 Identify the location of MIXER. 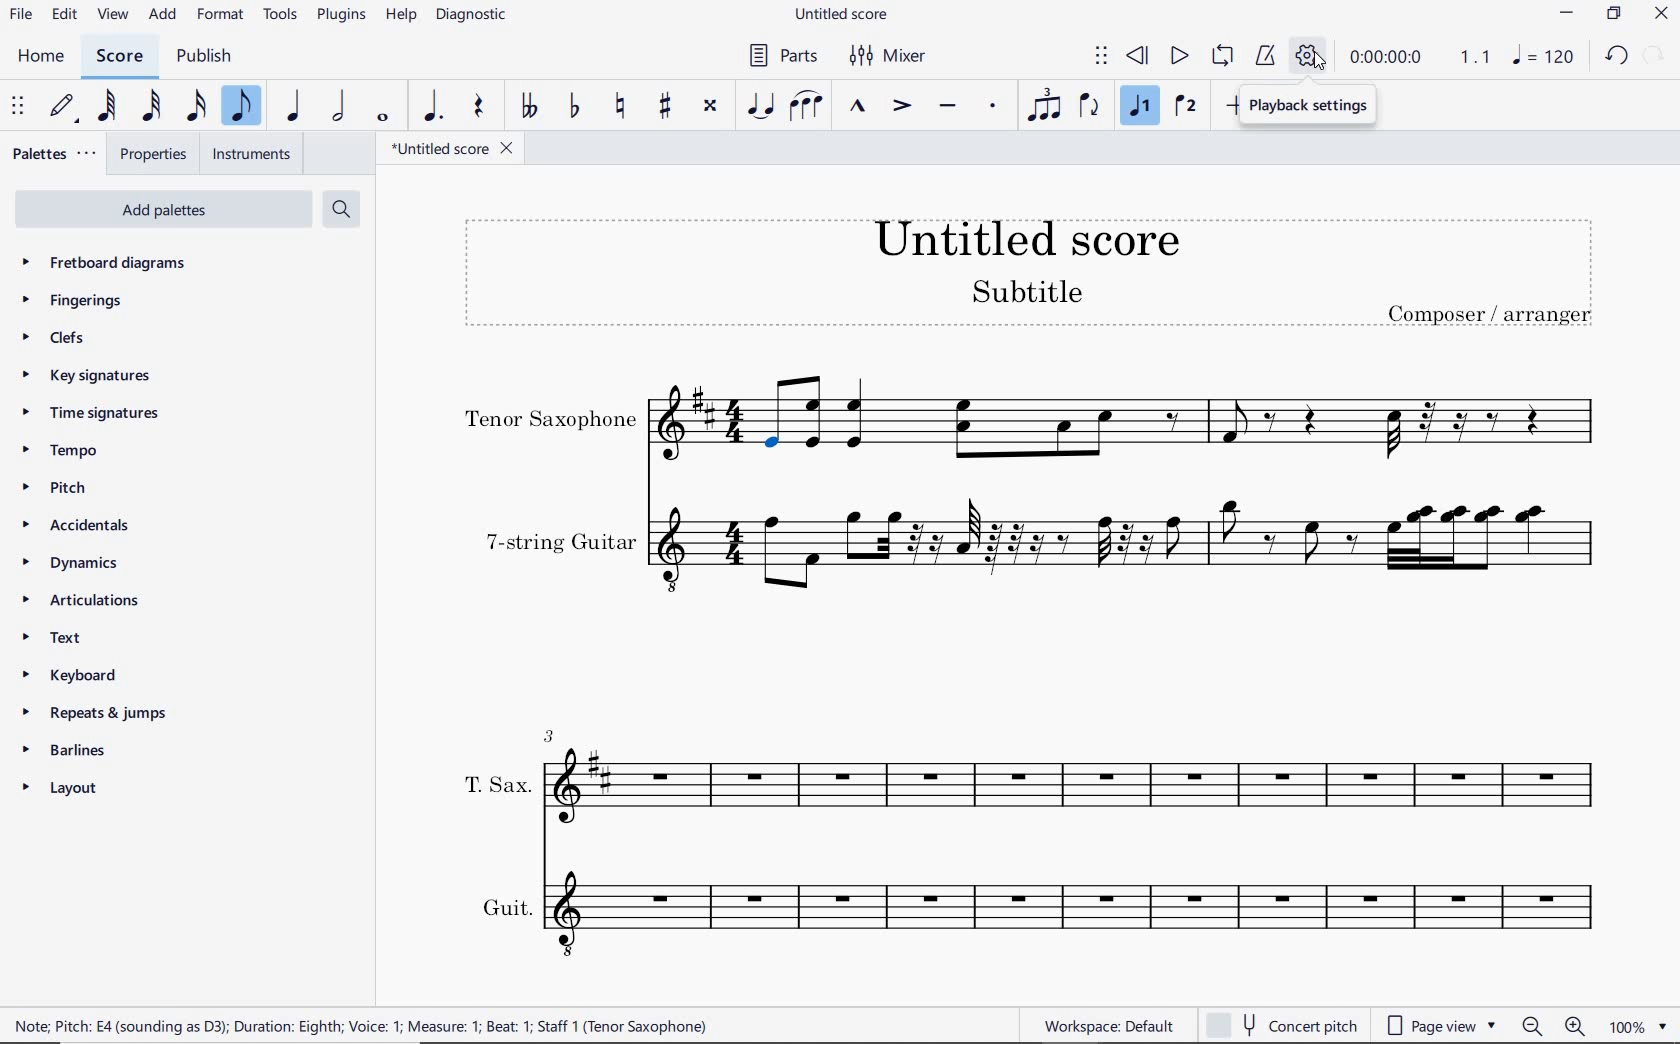
(898, 57).